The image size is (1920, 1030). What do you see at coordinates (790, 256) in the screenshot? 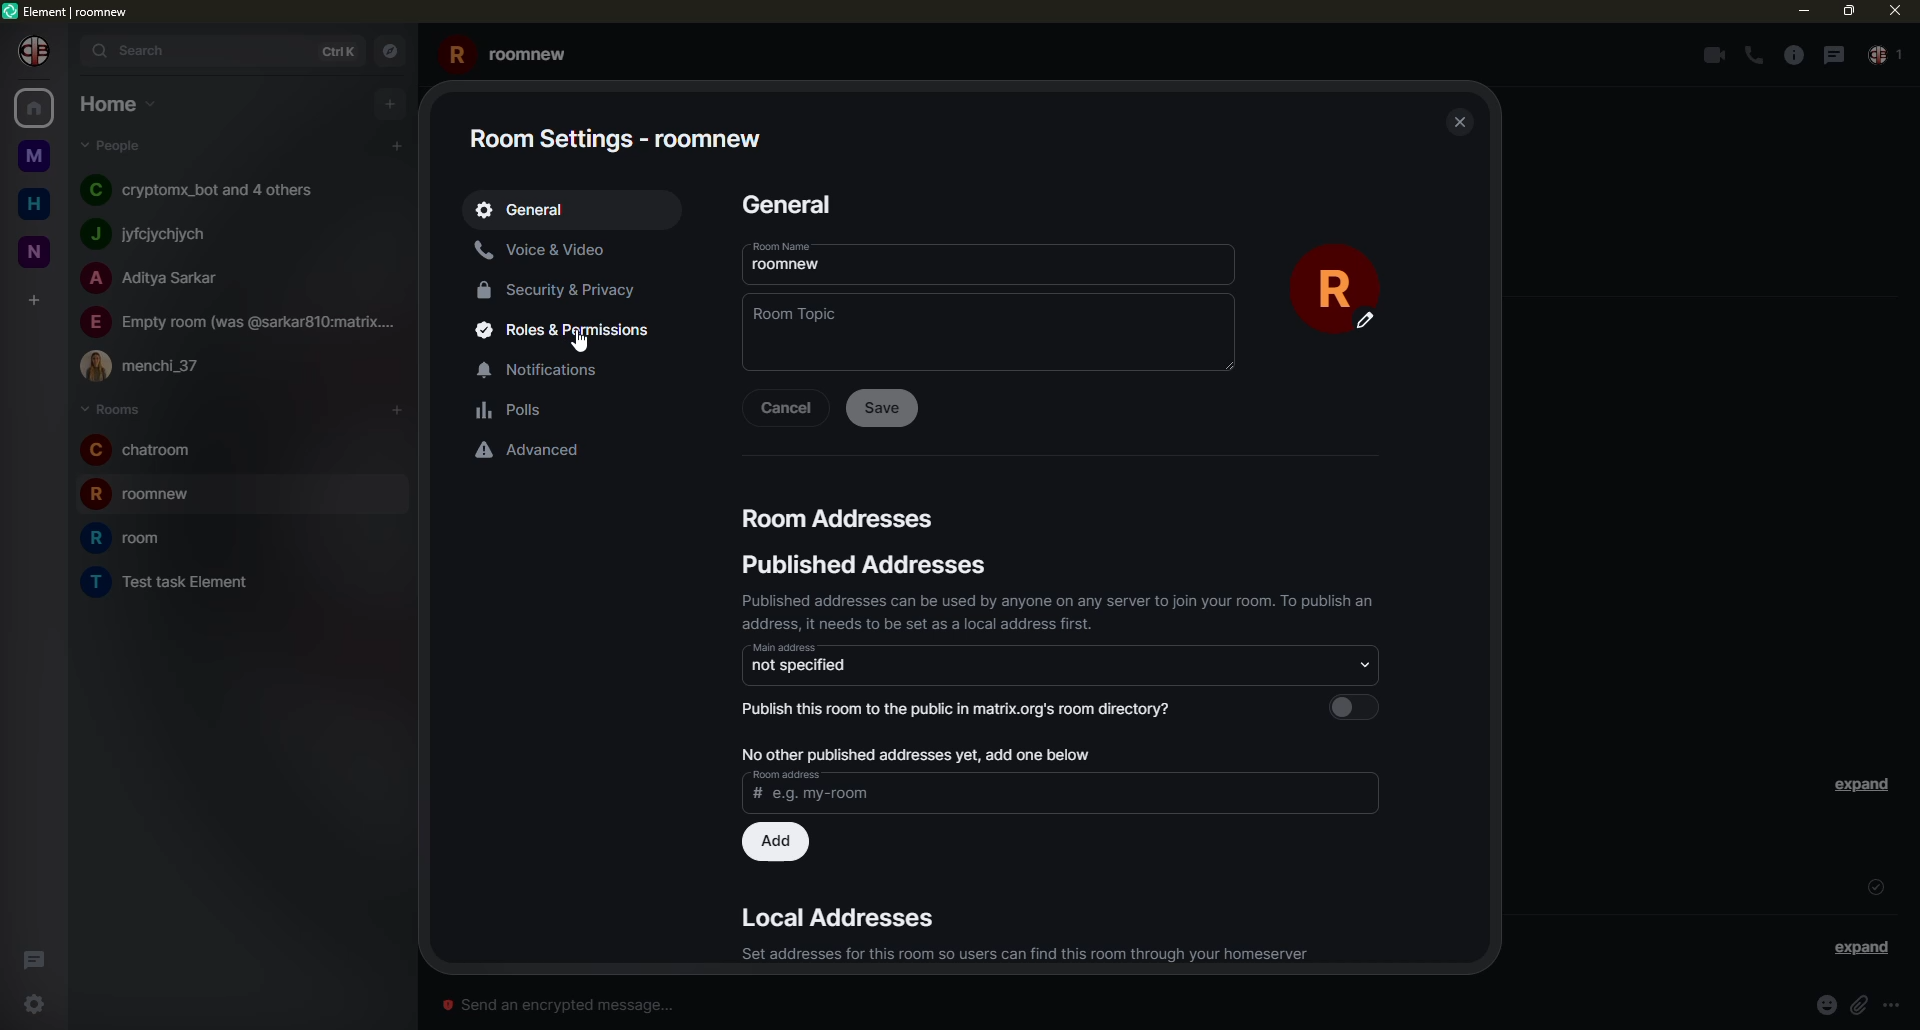
I see `room name` at bounding box center [790, 256].